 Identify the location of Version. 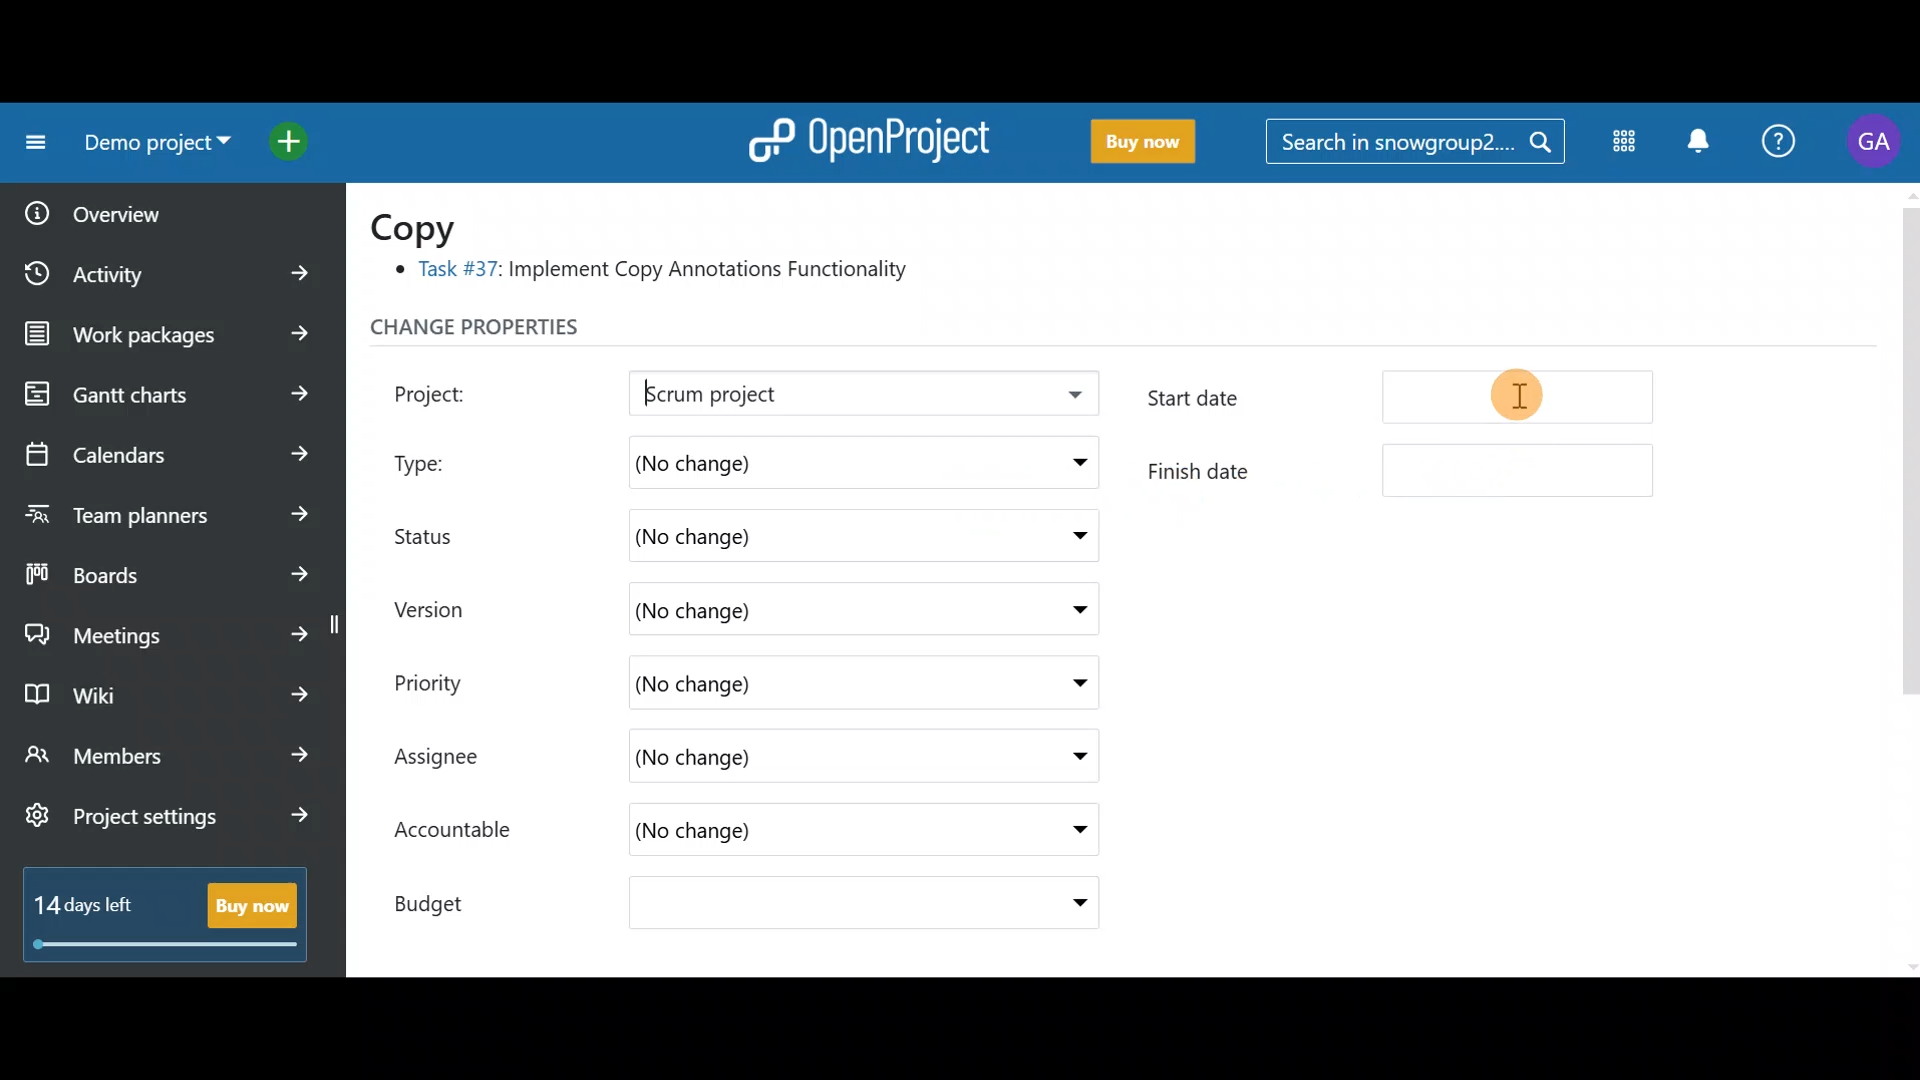
(440, 609).